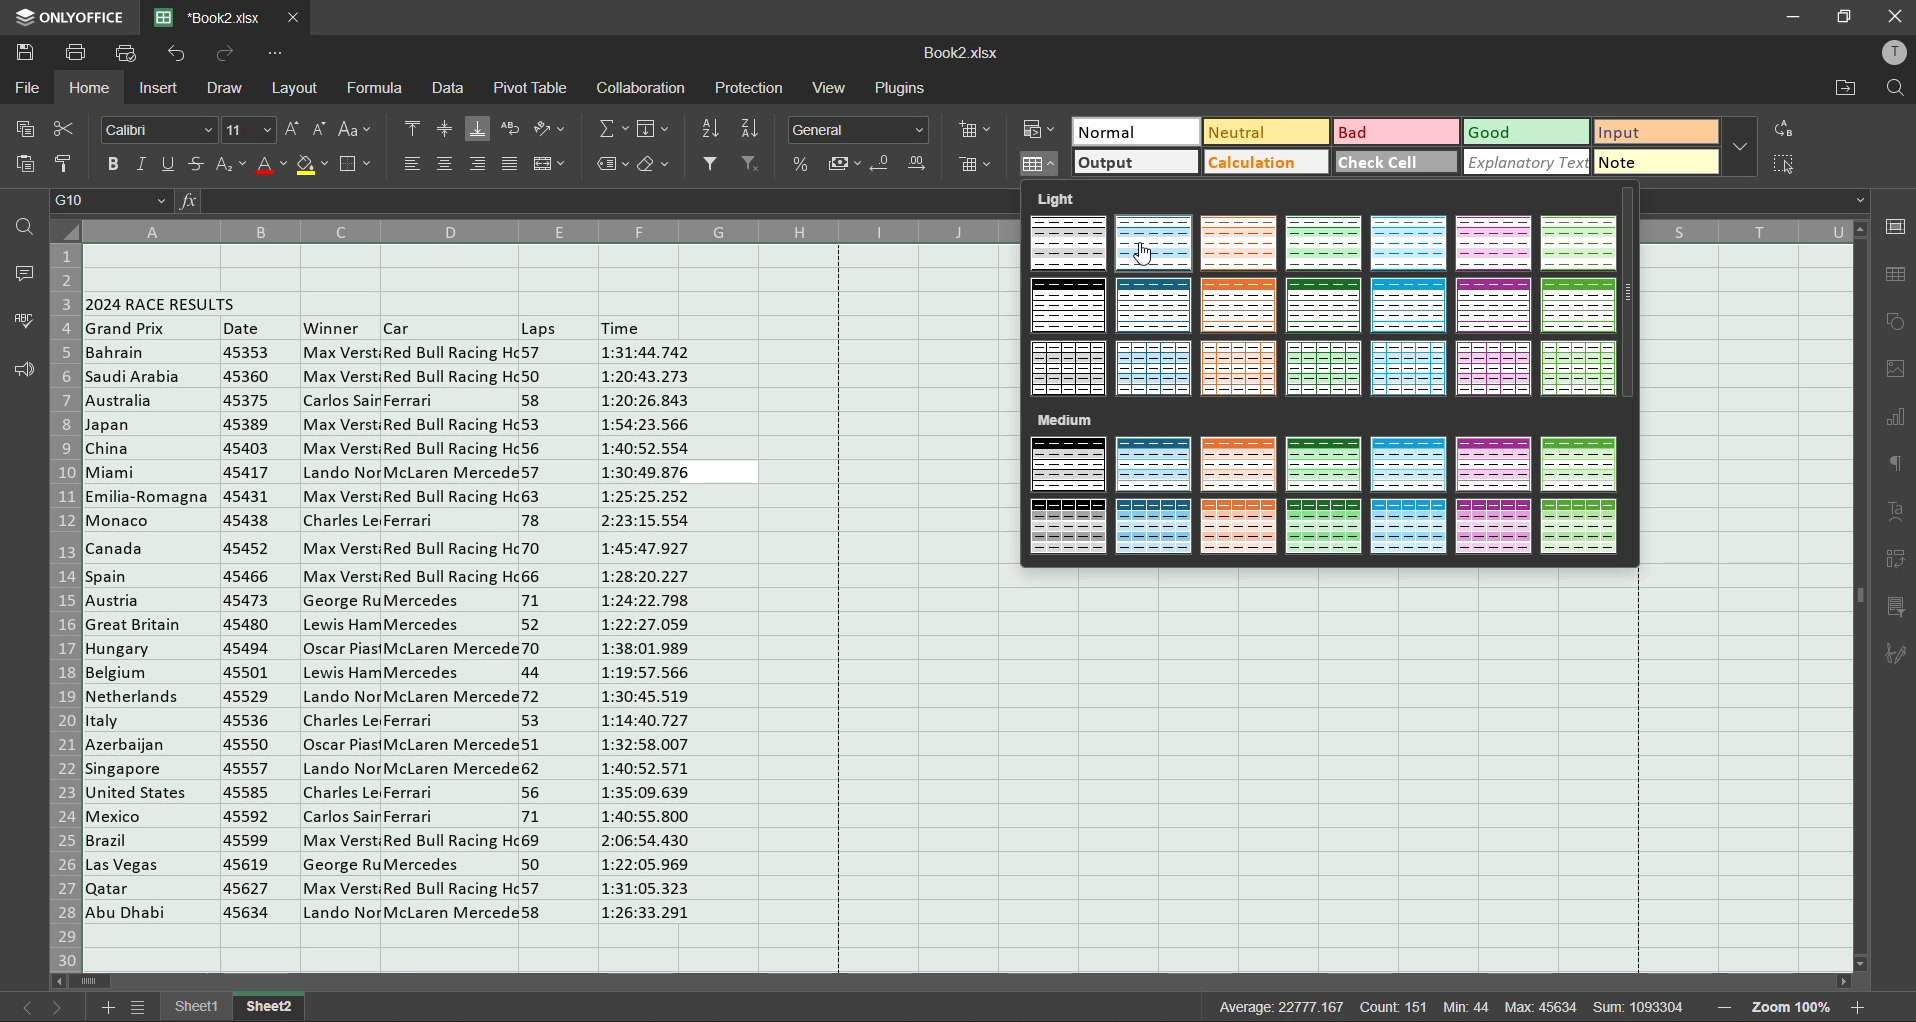 This screenshot has height=1022, width=1916. What do you see at coordinates (549, 129) in the screenshot?
I see `orientation` at bounding box center [549, 129].